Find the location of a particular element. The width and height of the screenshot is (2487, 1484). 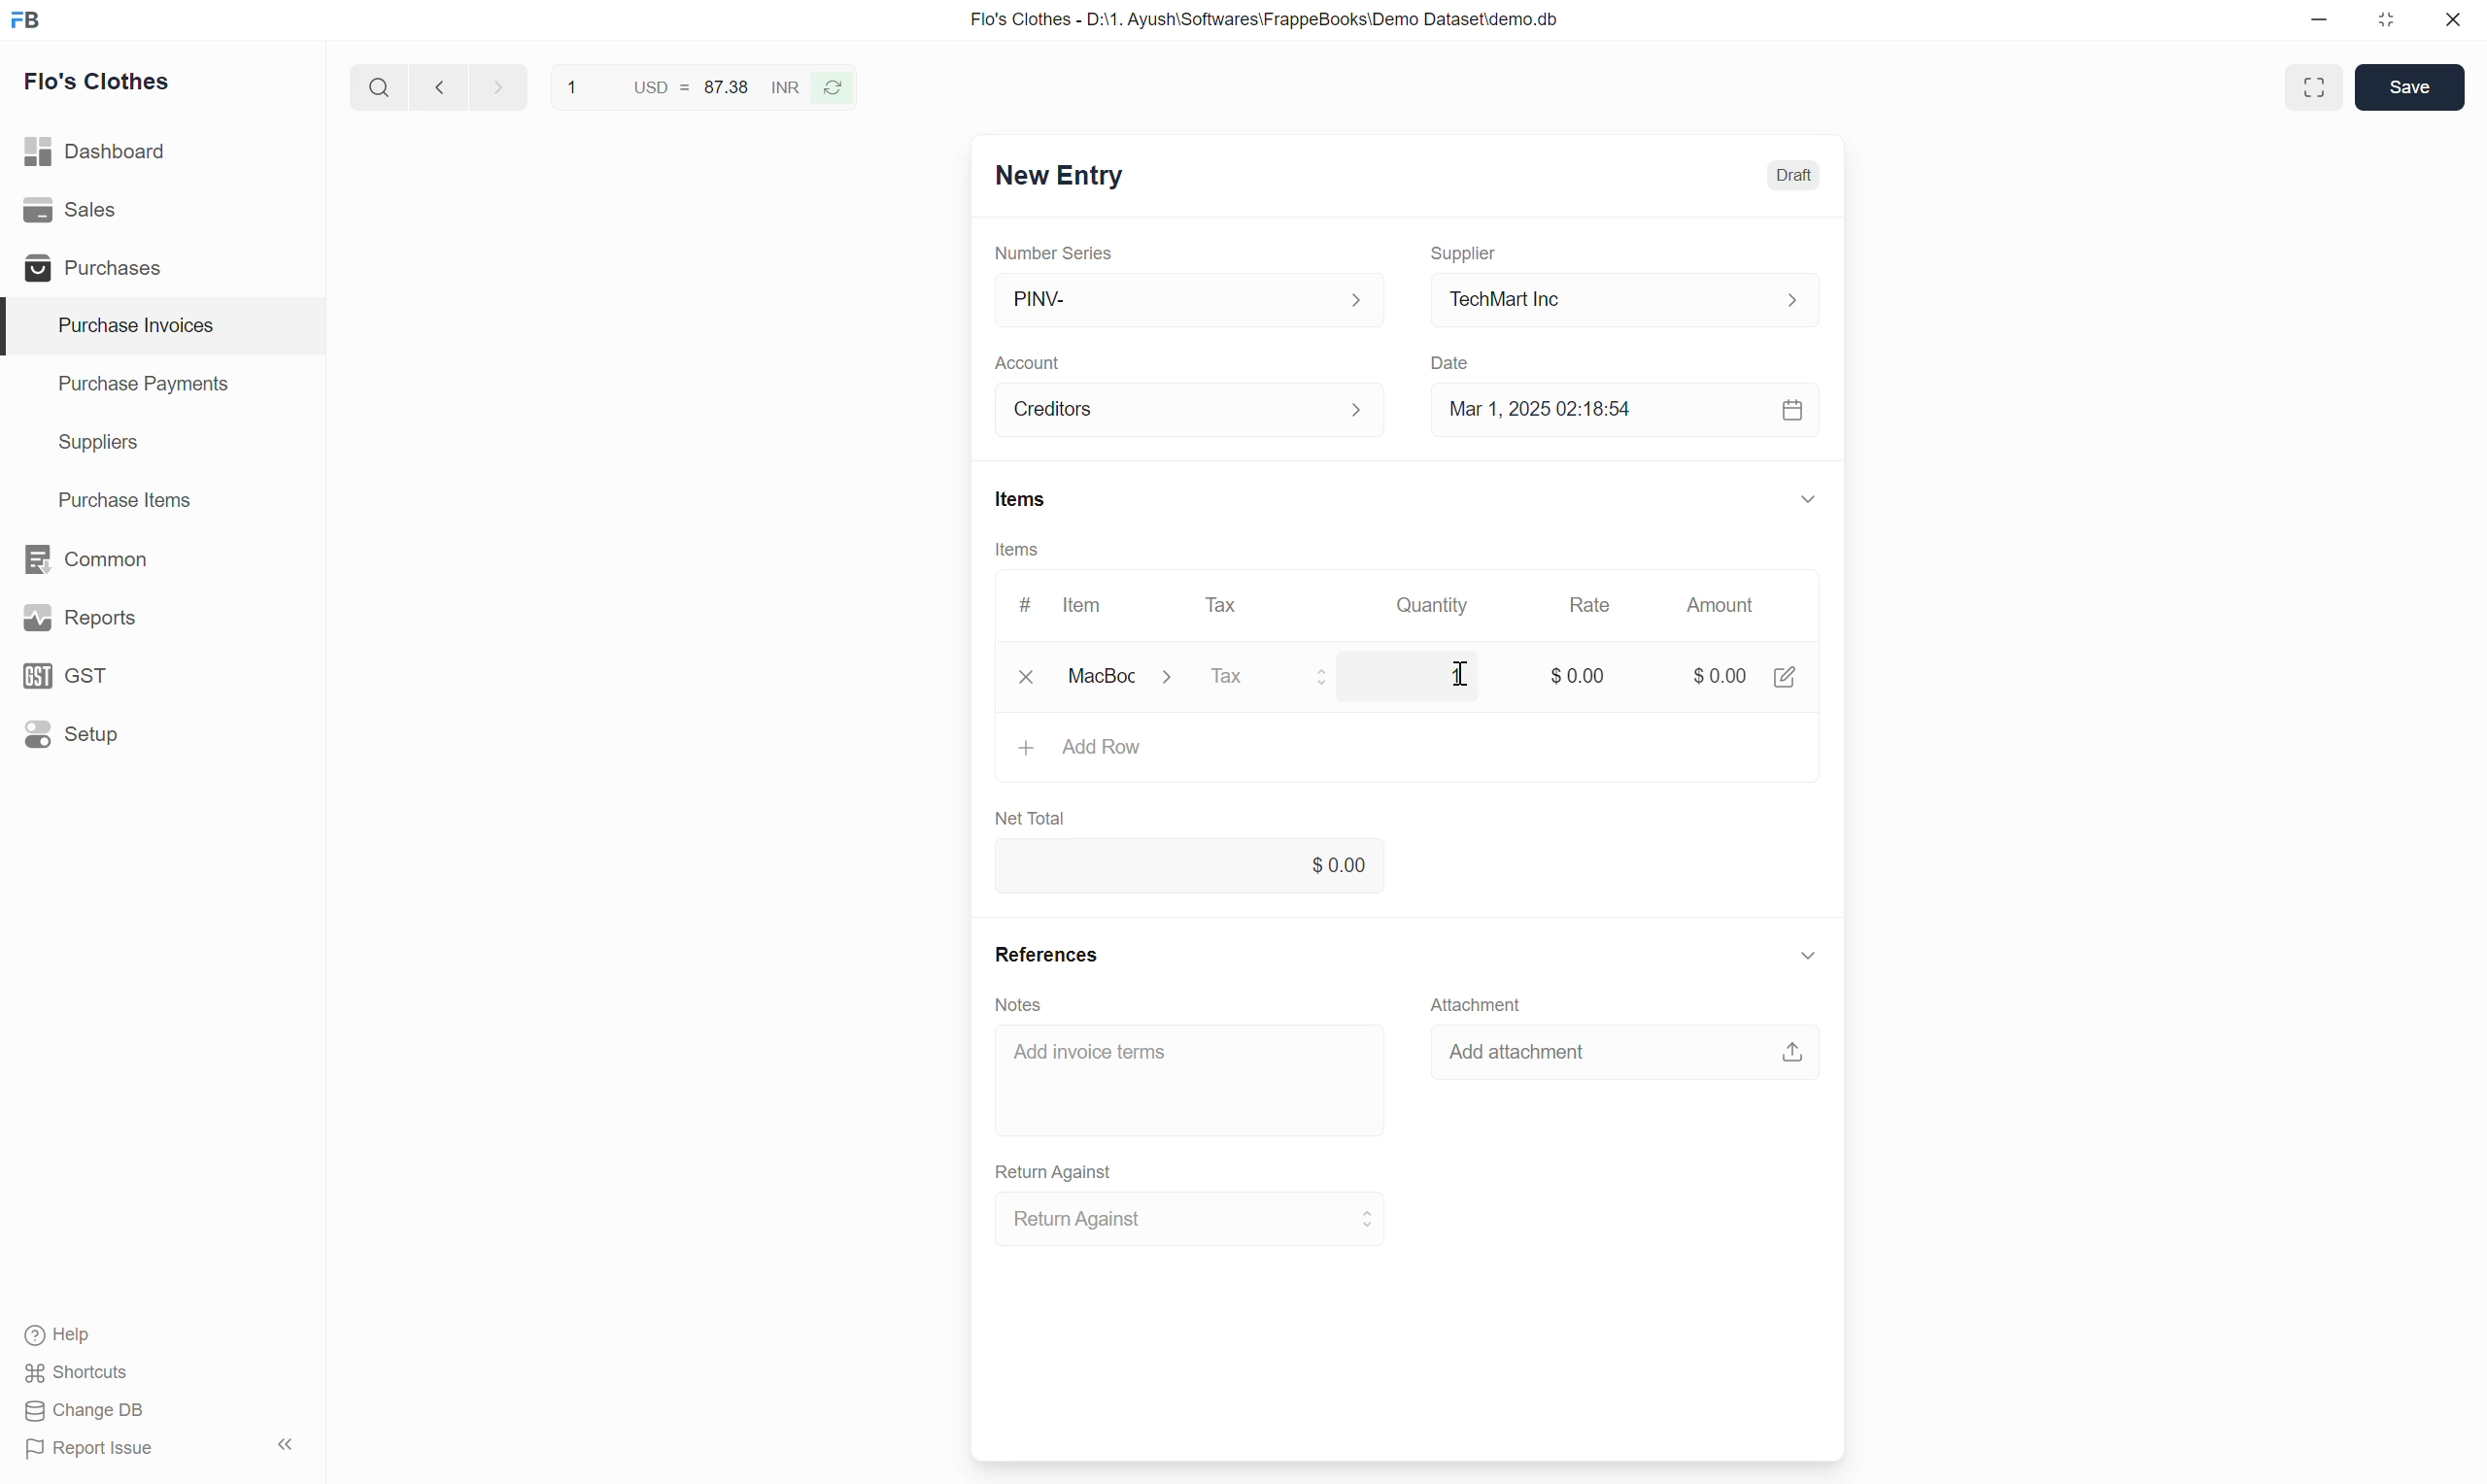

Return Against is located at coordinates (1192, 1219).